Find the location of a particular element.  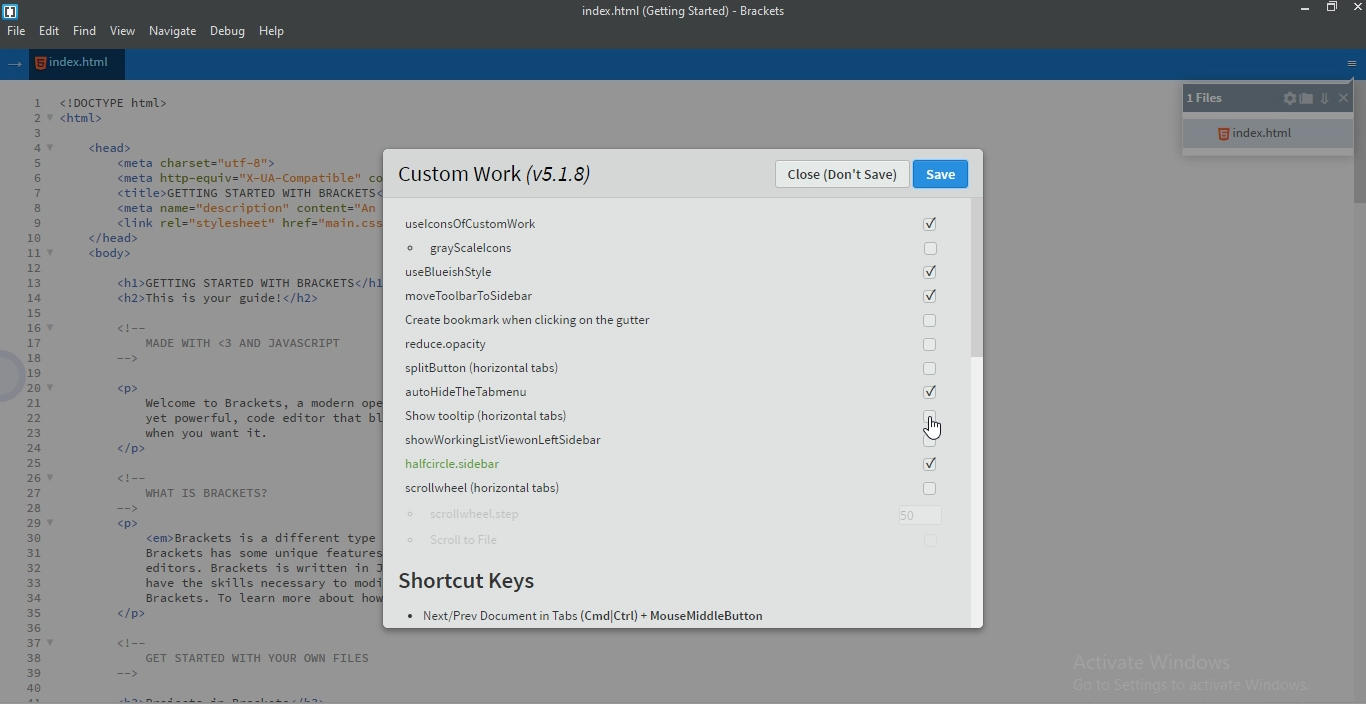

open folder is located at coordinates (1308, 98).